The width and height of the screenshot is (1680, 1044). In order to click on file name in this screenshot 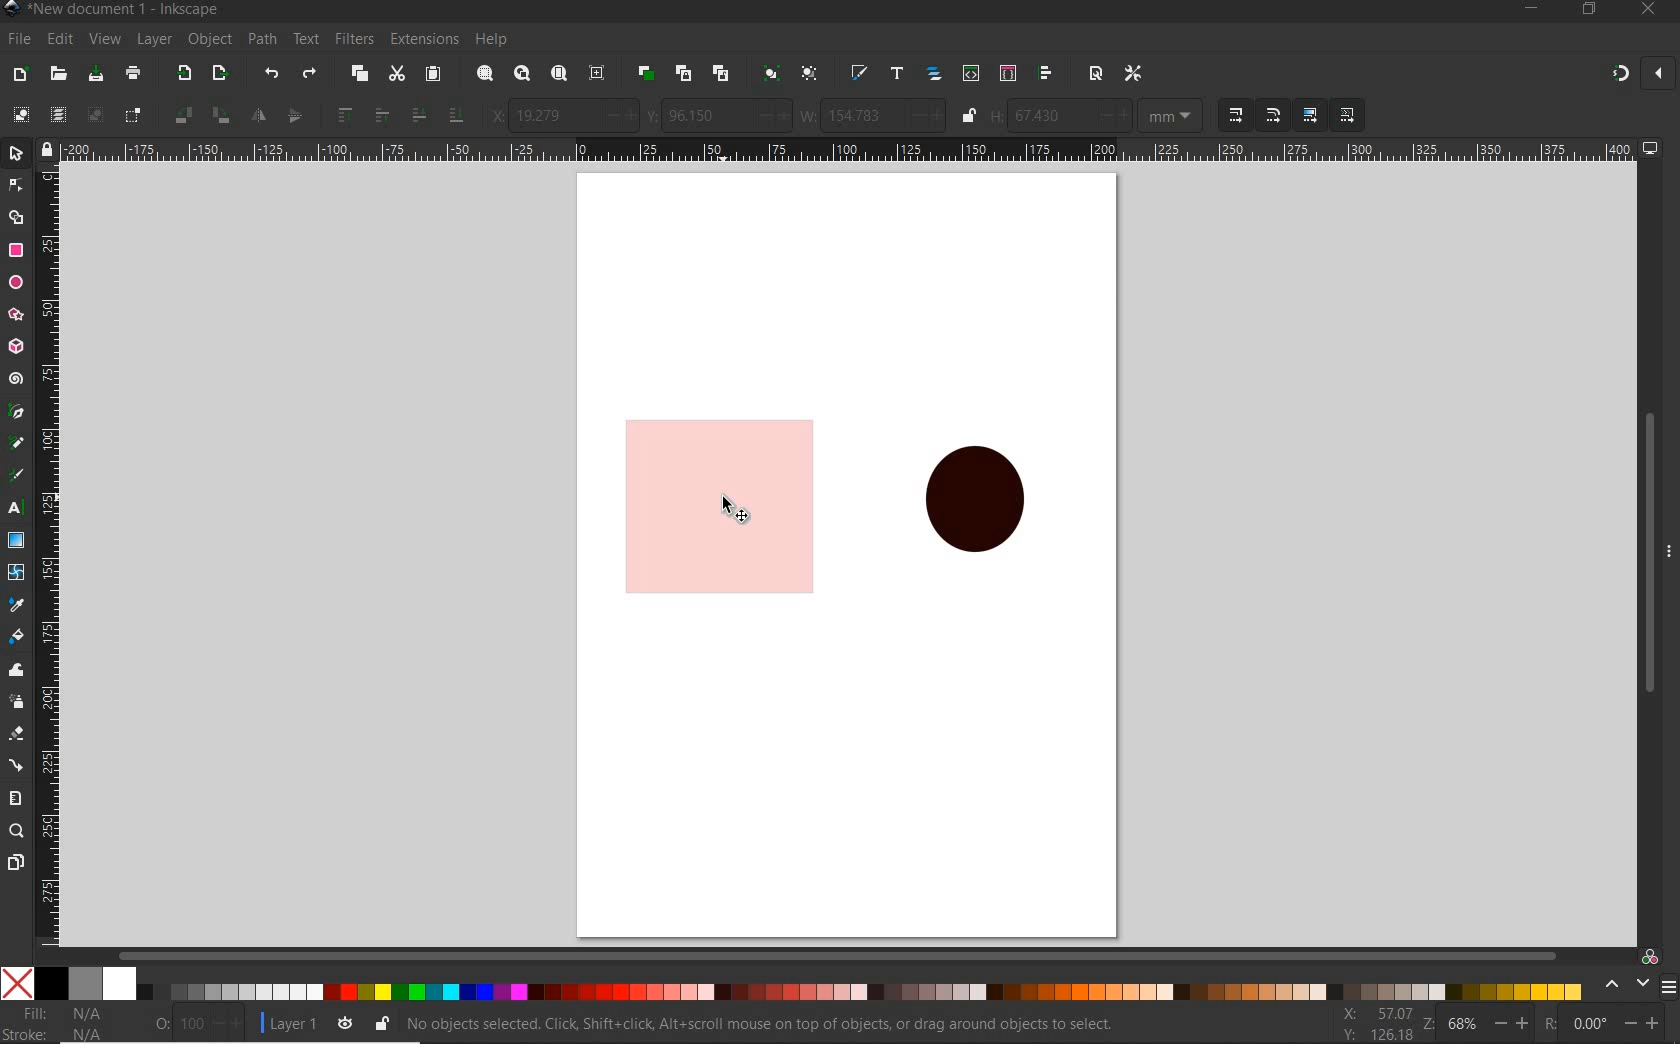, I will do `click(130, 10)`.